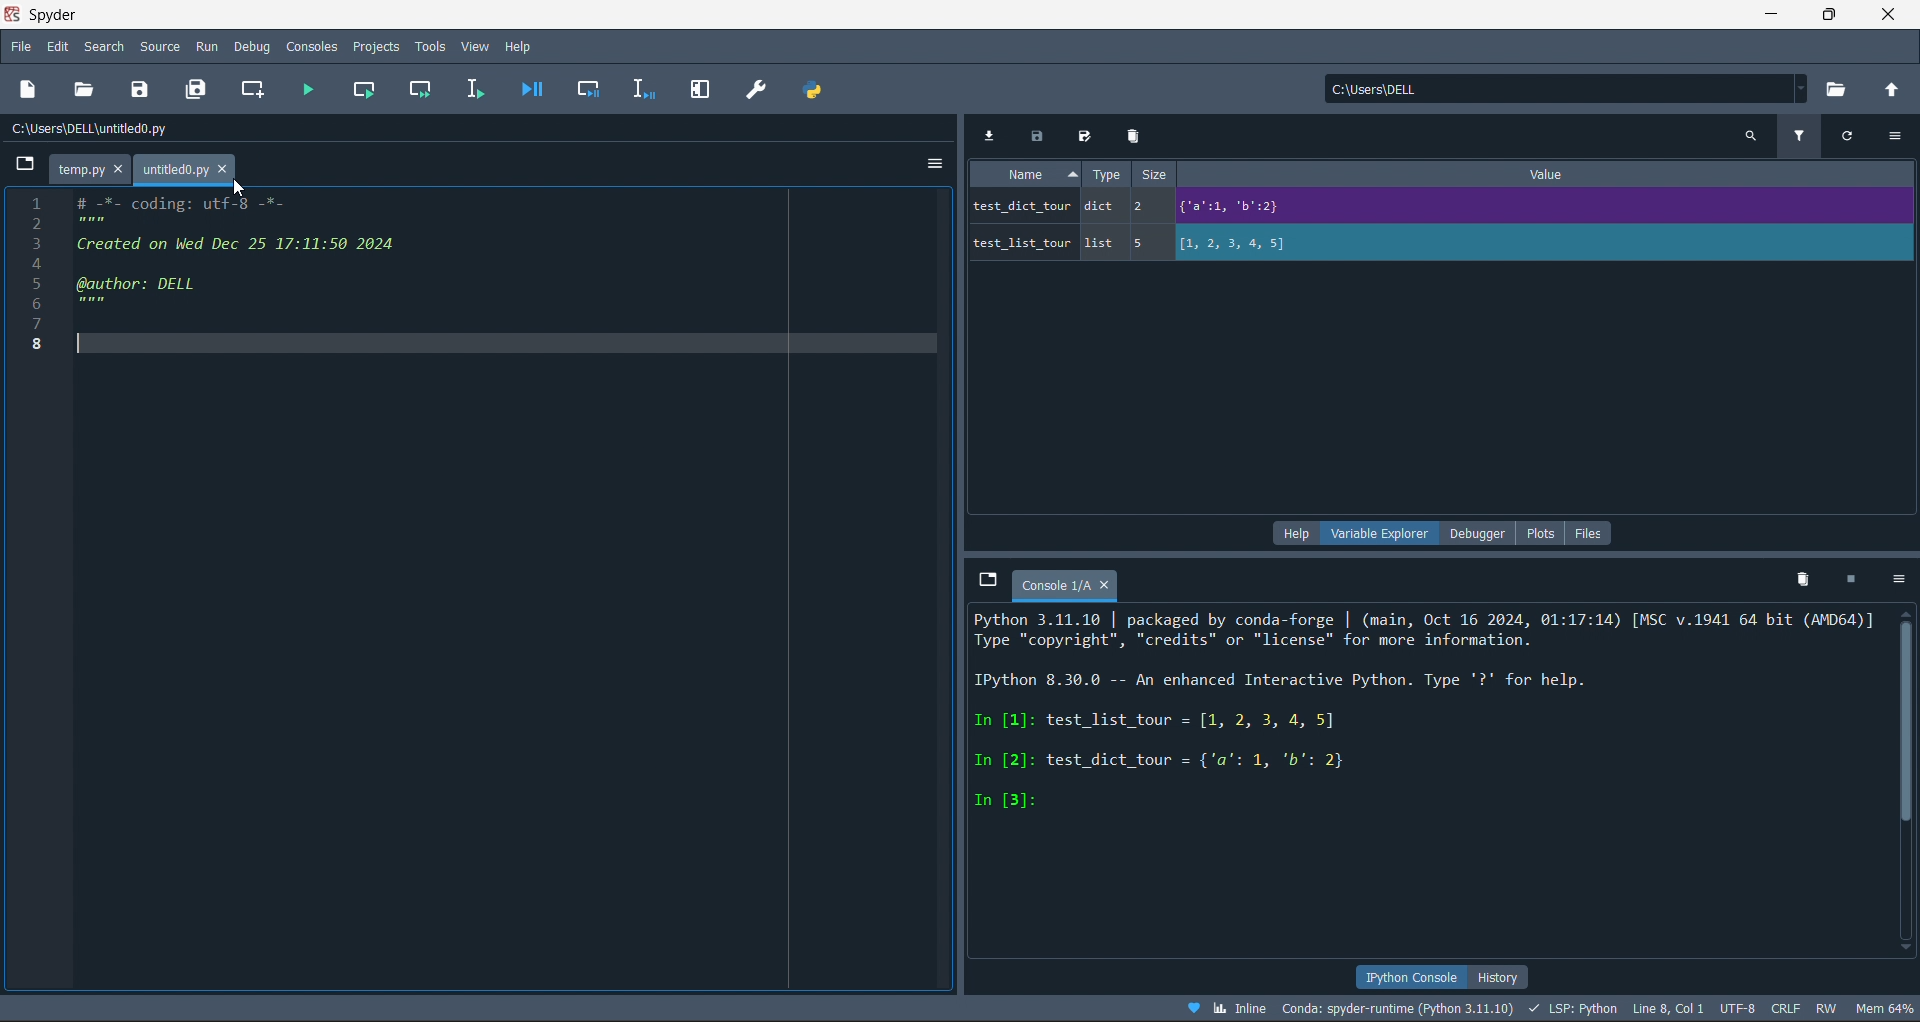 The height and width of the screenshot is (1022, 1920). Describe the element at coordinates (253, 47) in the screenshot. I see `debug` at that location.